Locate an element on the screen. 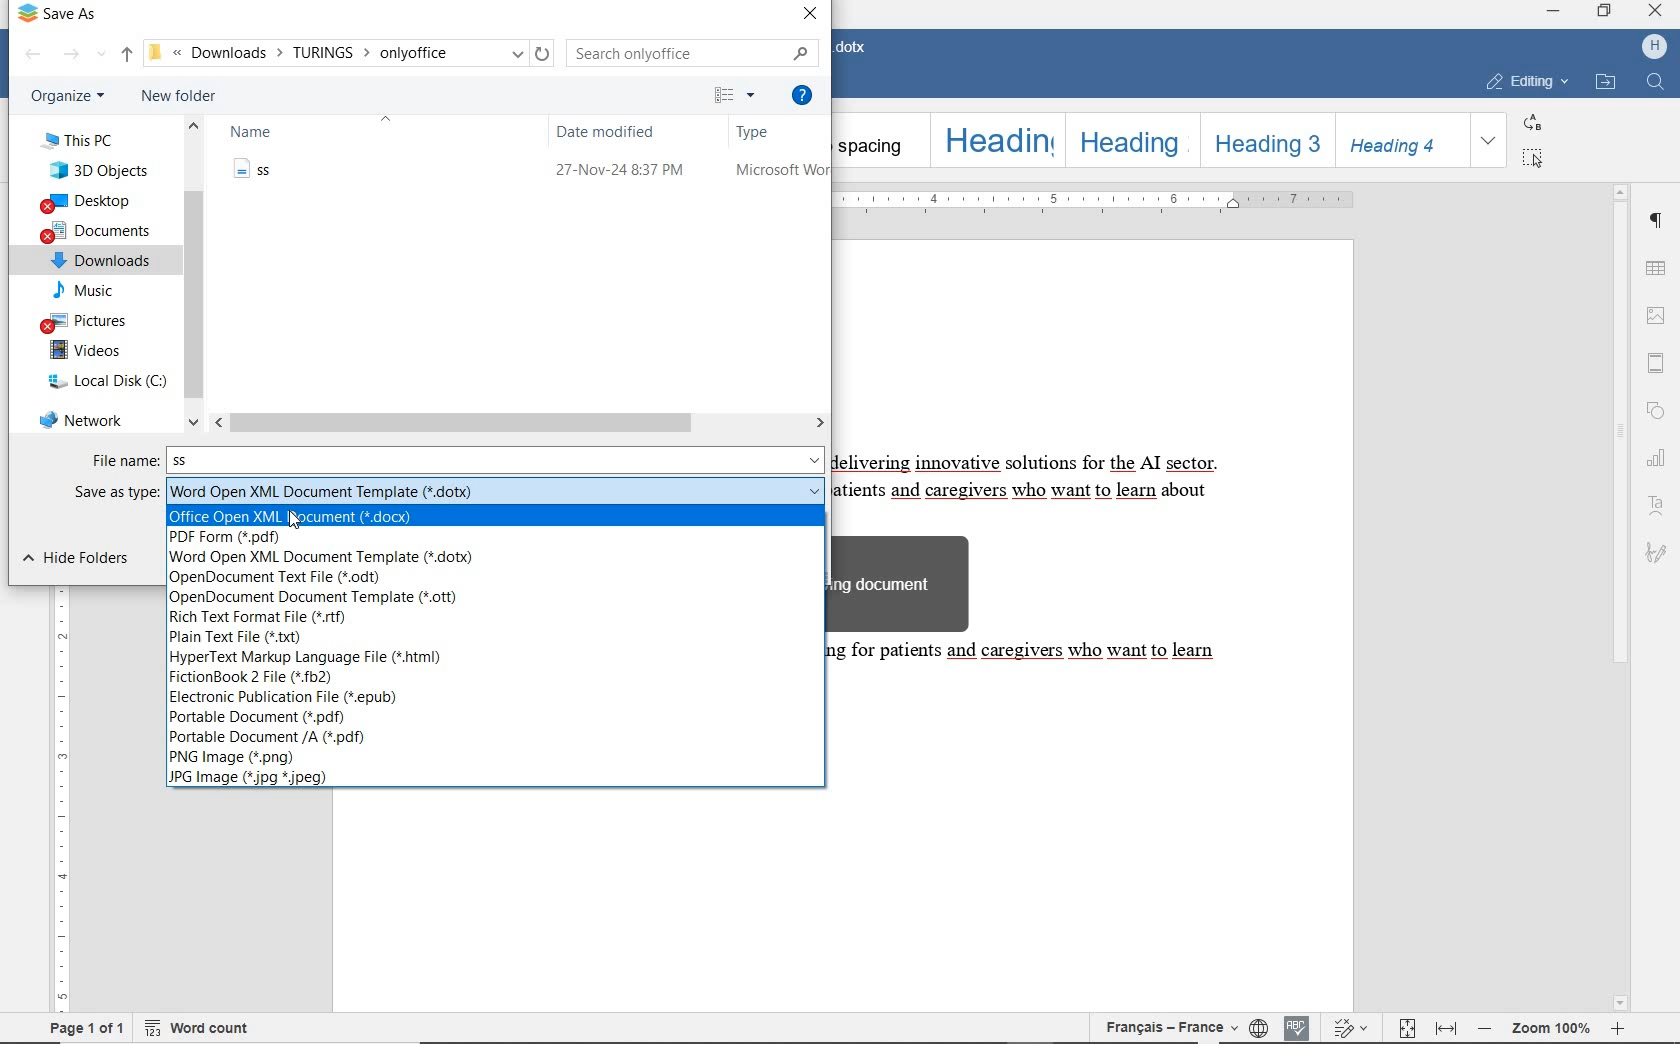 This screenshot has height=1044, width=1680. cursor is located at coordinates (293, 518).